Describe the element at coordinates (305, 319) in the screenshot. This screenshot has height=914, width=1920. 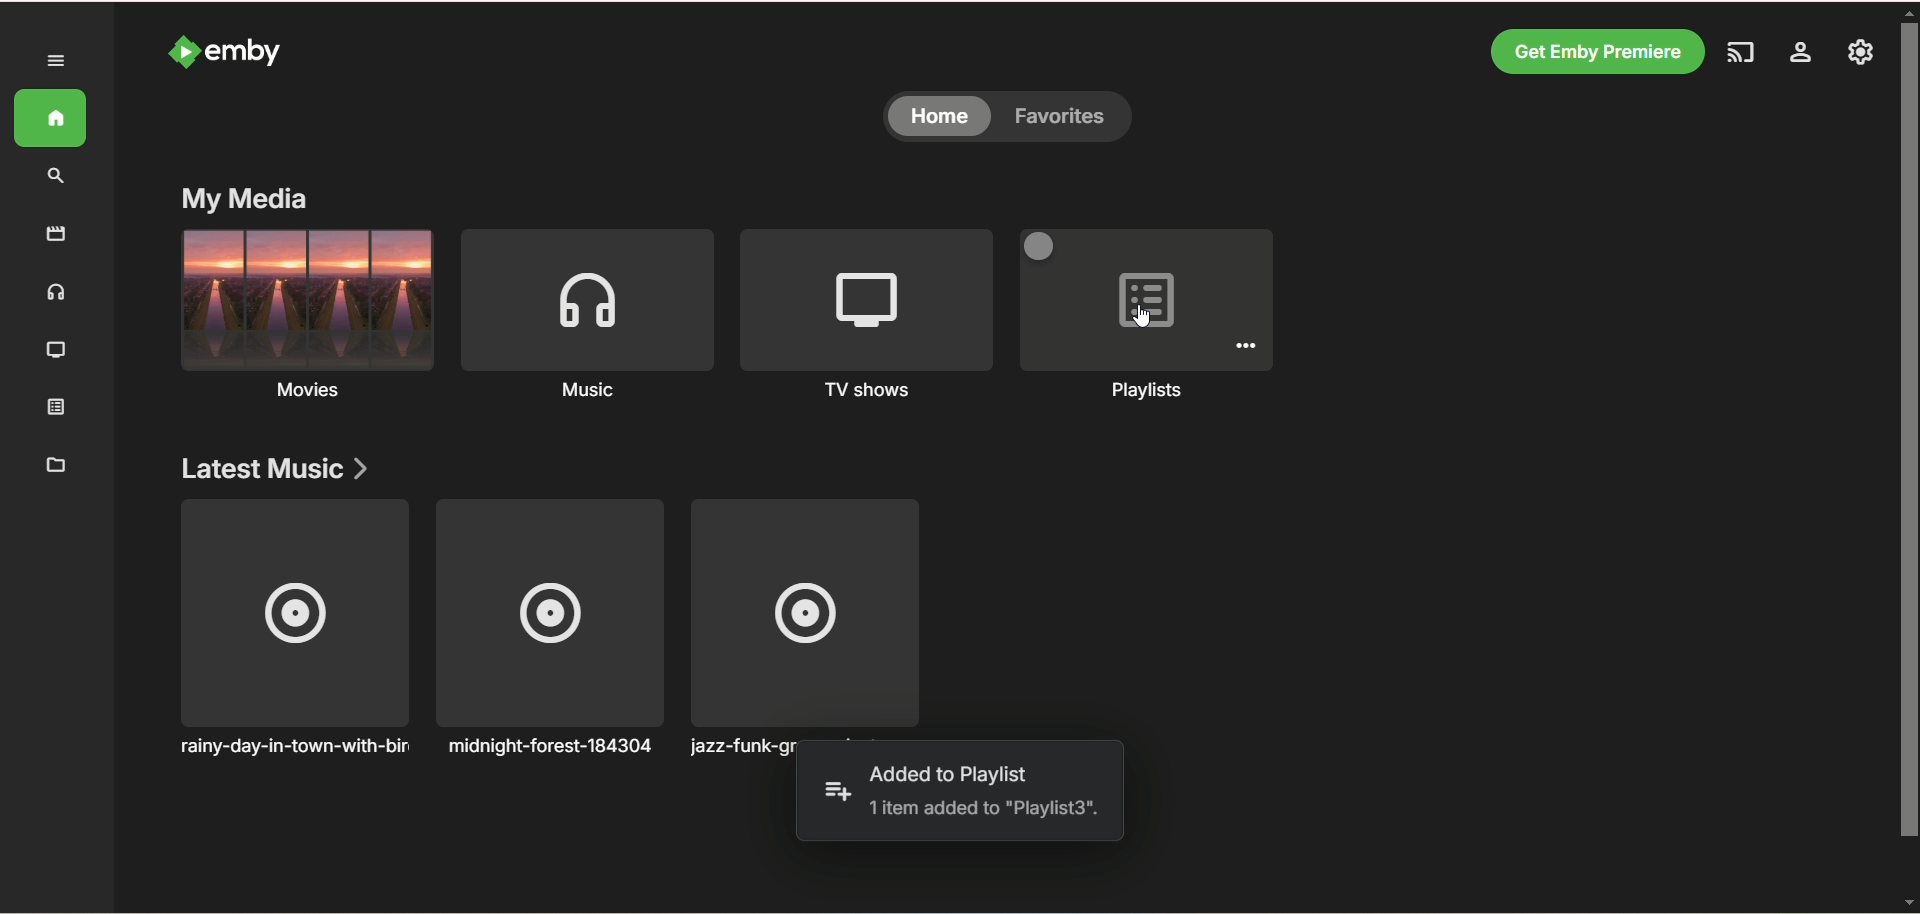
I see `movies` at that location.